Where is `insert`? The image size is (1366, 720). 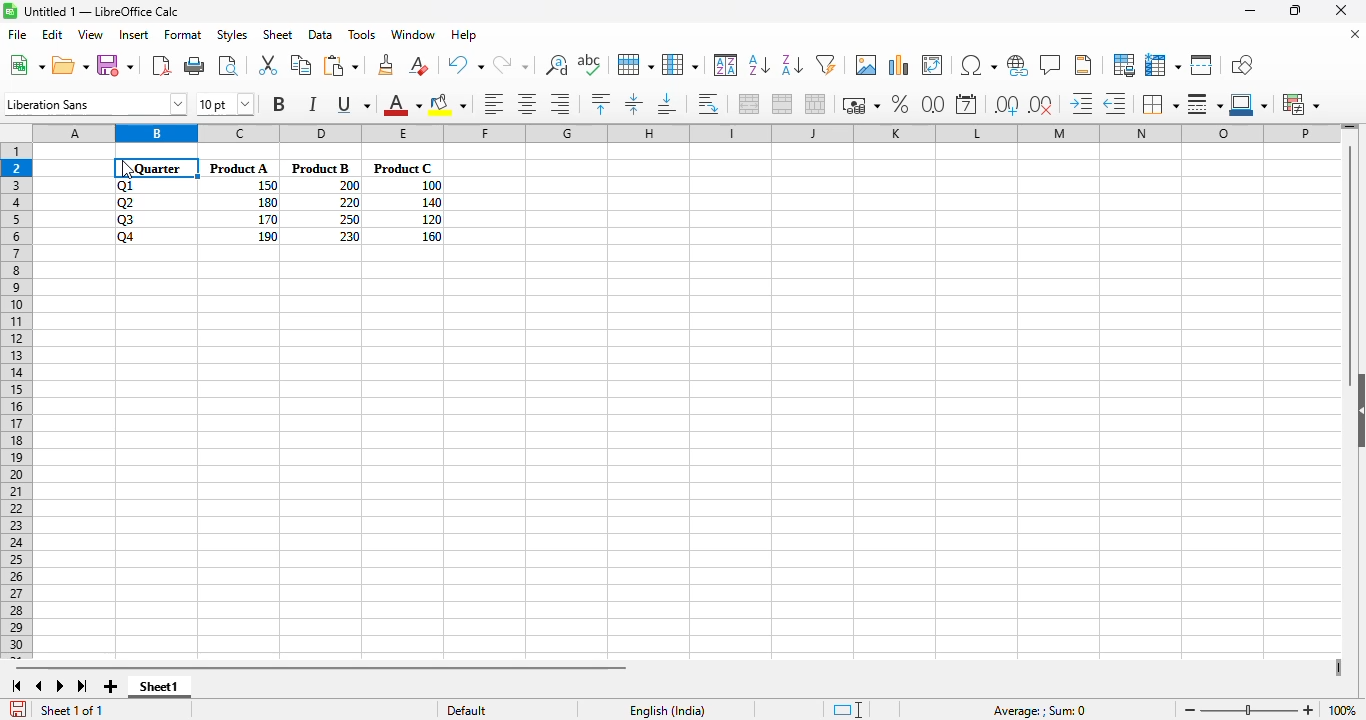 insert is located at coordinates (134, 35).